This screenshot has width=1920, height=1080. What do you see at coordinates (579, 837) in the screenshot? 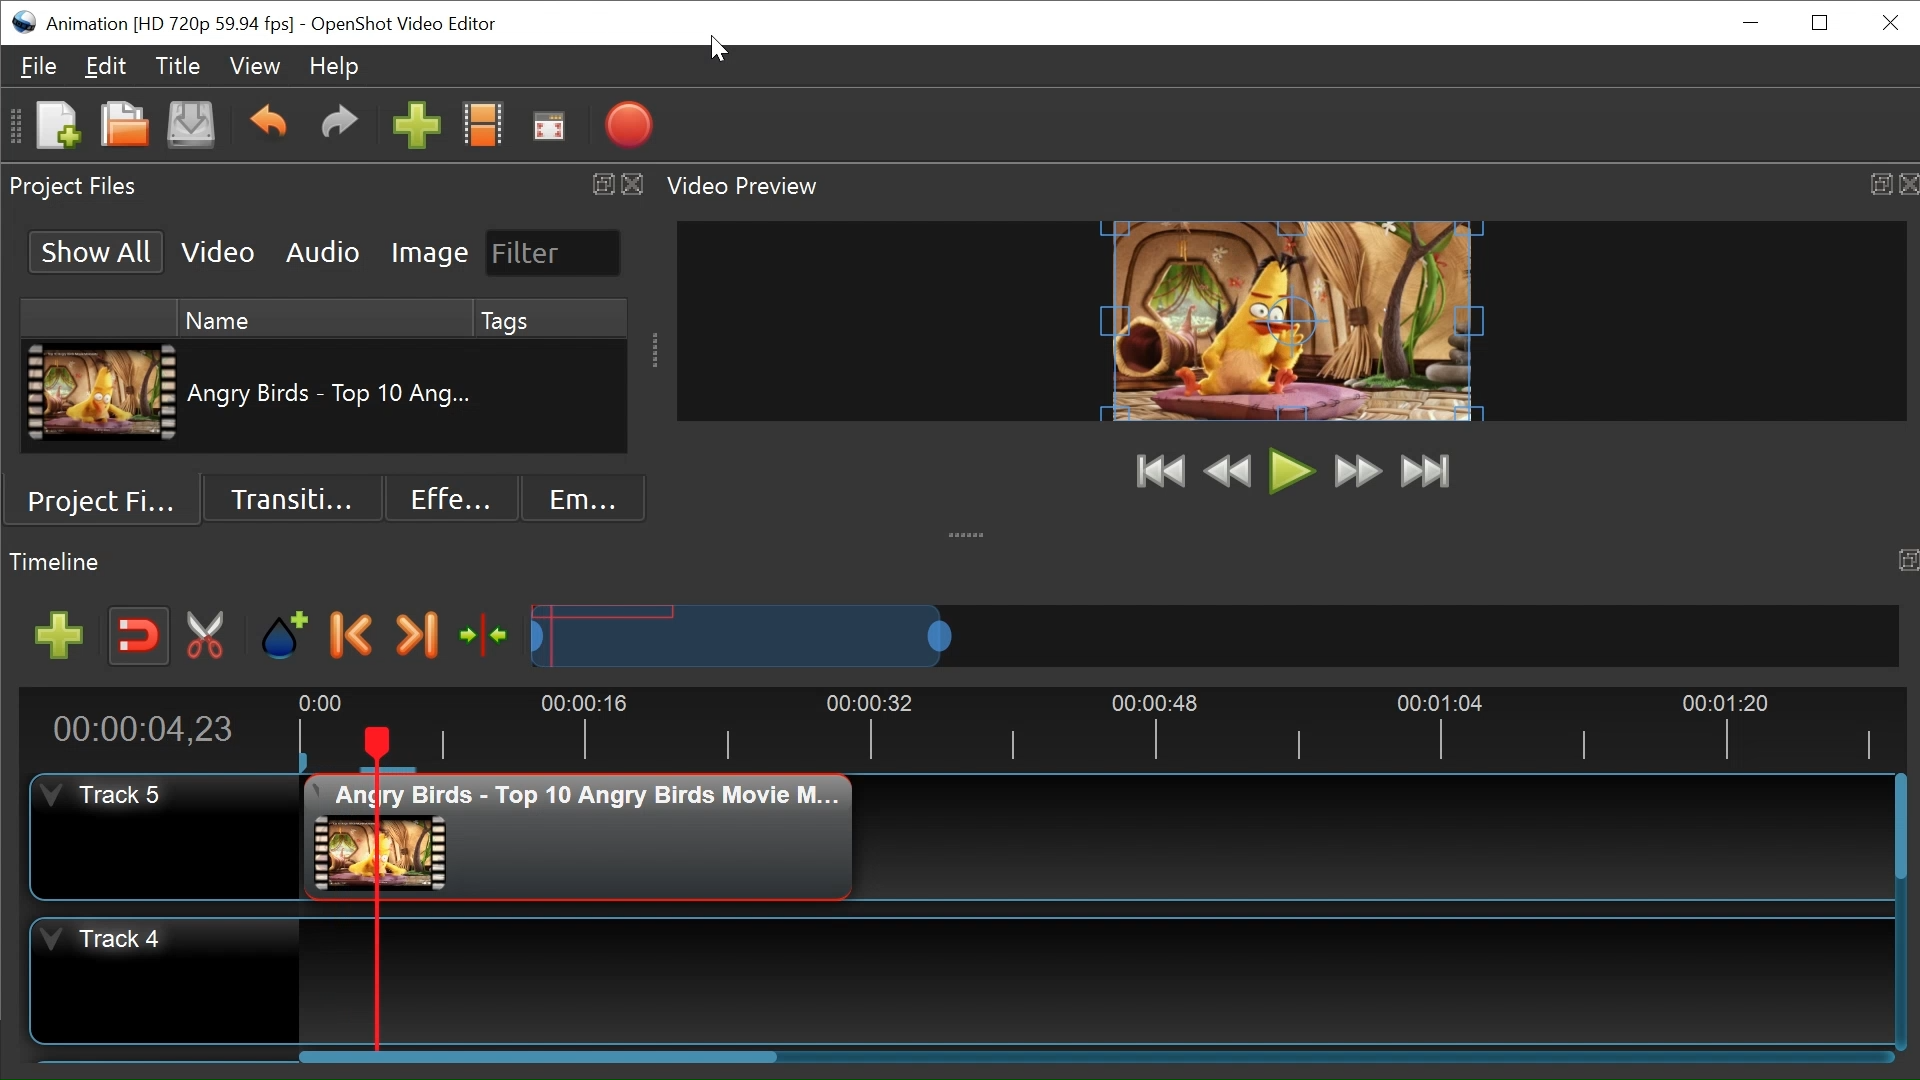
I see `Clip at the track` at bounding box center [579, 837].